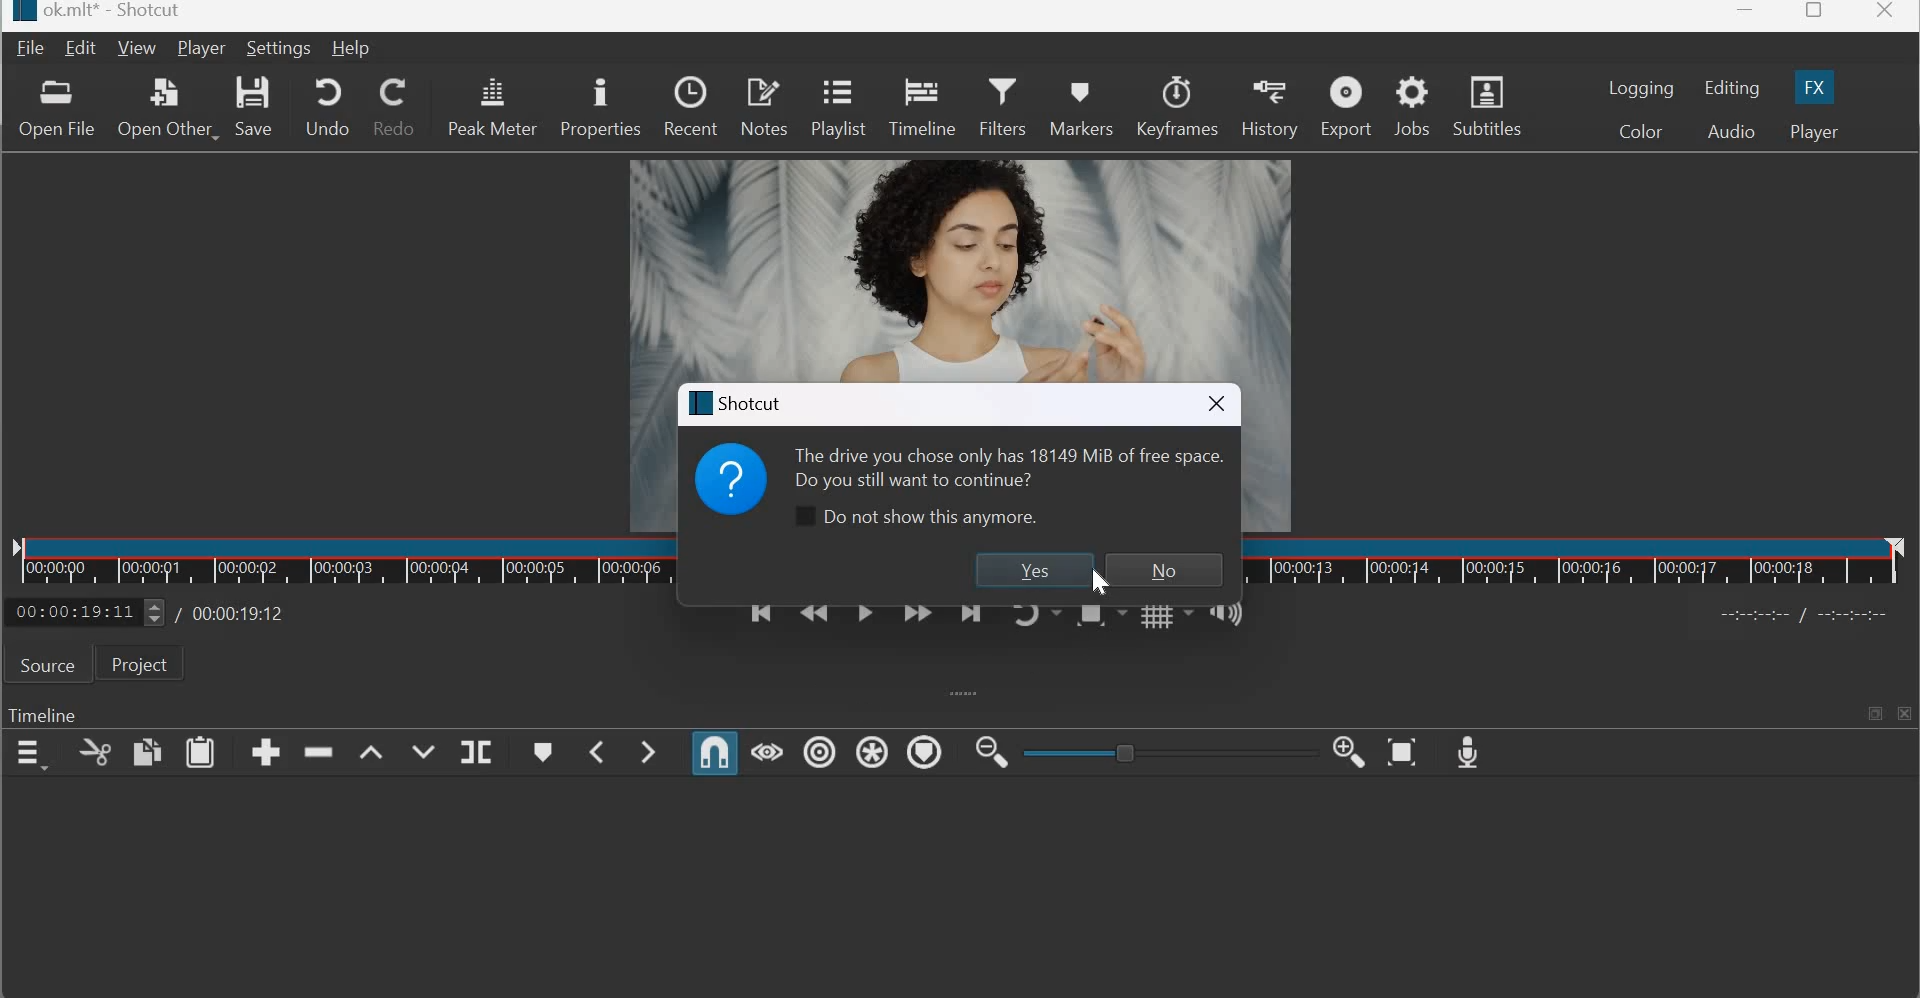 The image size is (1920, 998). Describe the element at coordinates (1160, 750) in the screenshot. I see `toggle` at that location.